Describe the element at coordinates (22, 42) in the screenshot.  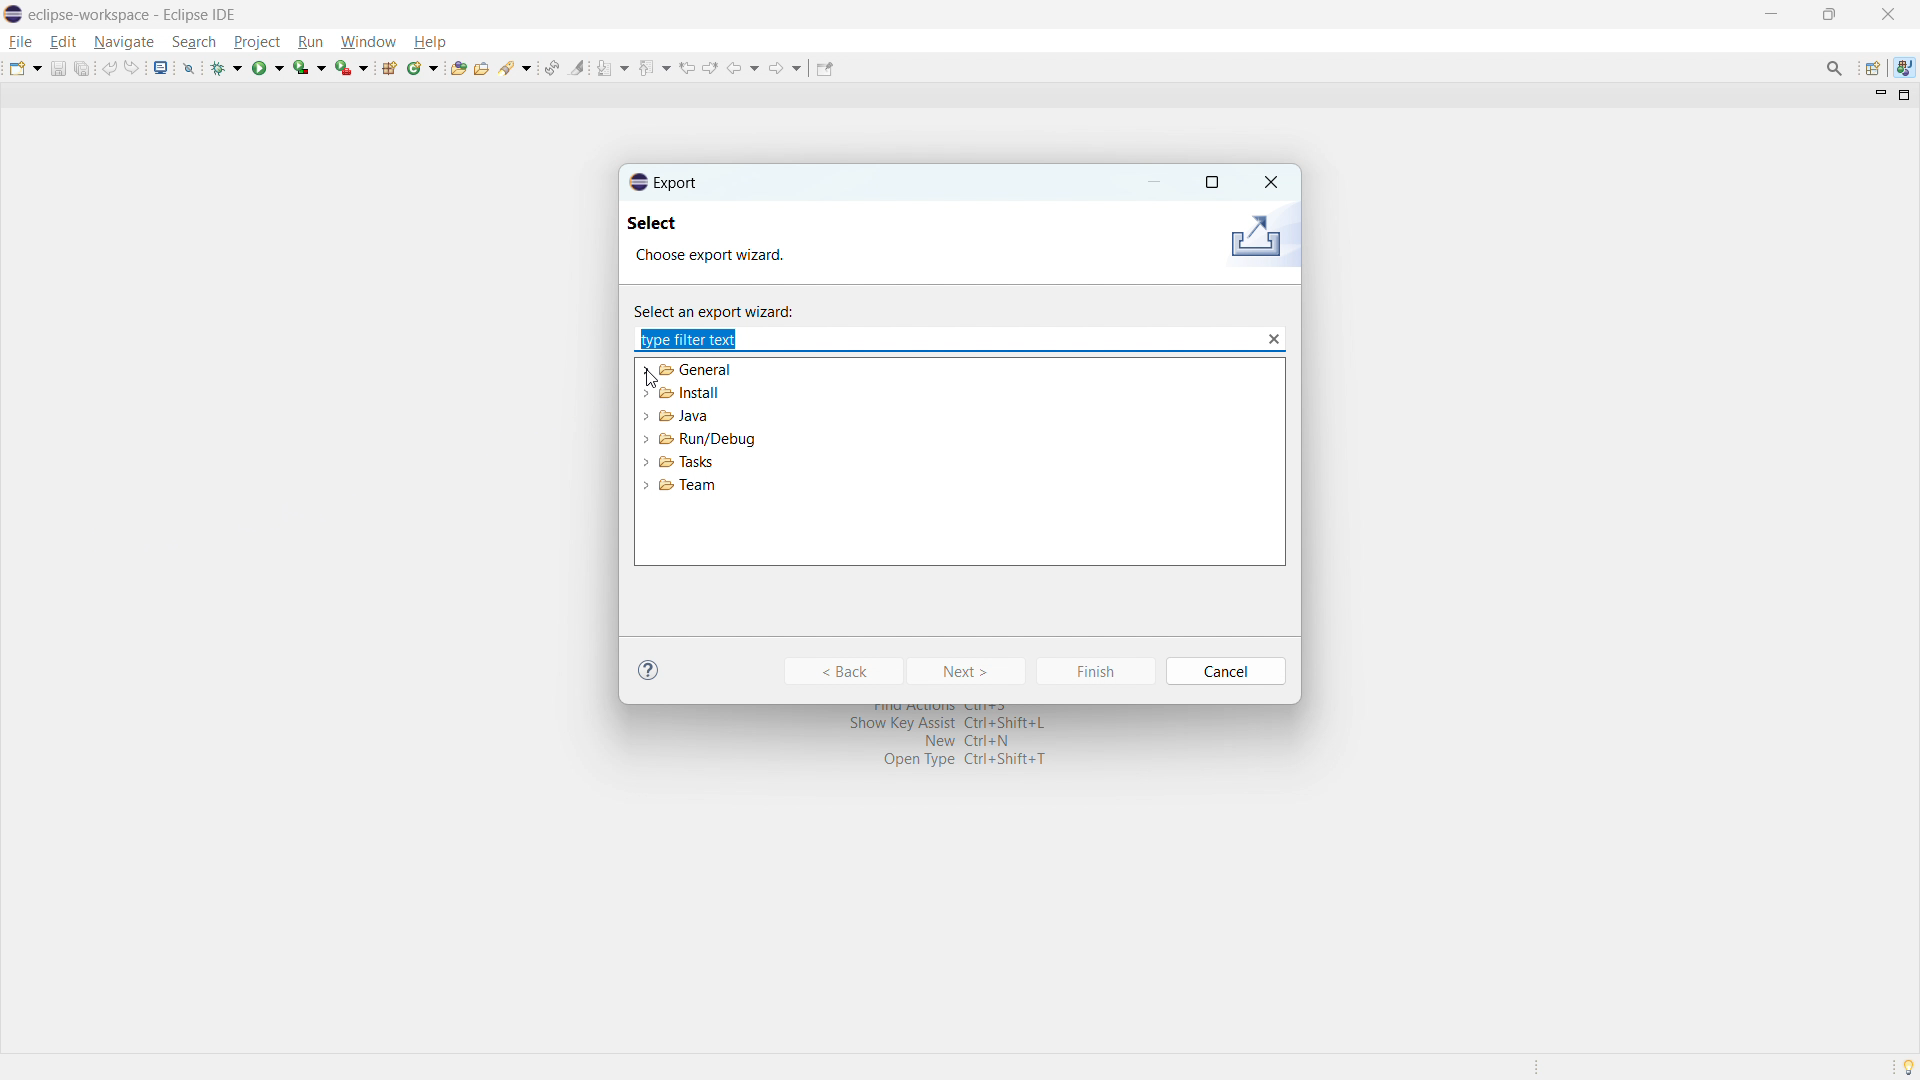
I see `file` at that location.